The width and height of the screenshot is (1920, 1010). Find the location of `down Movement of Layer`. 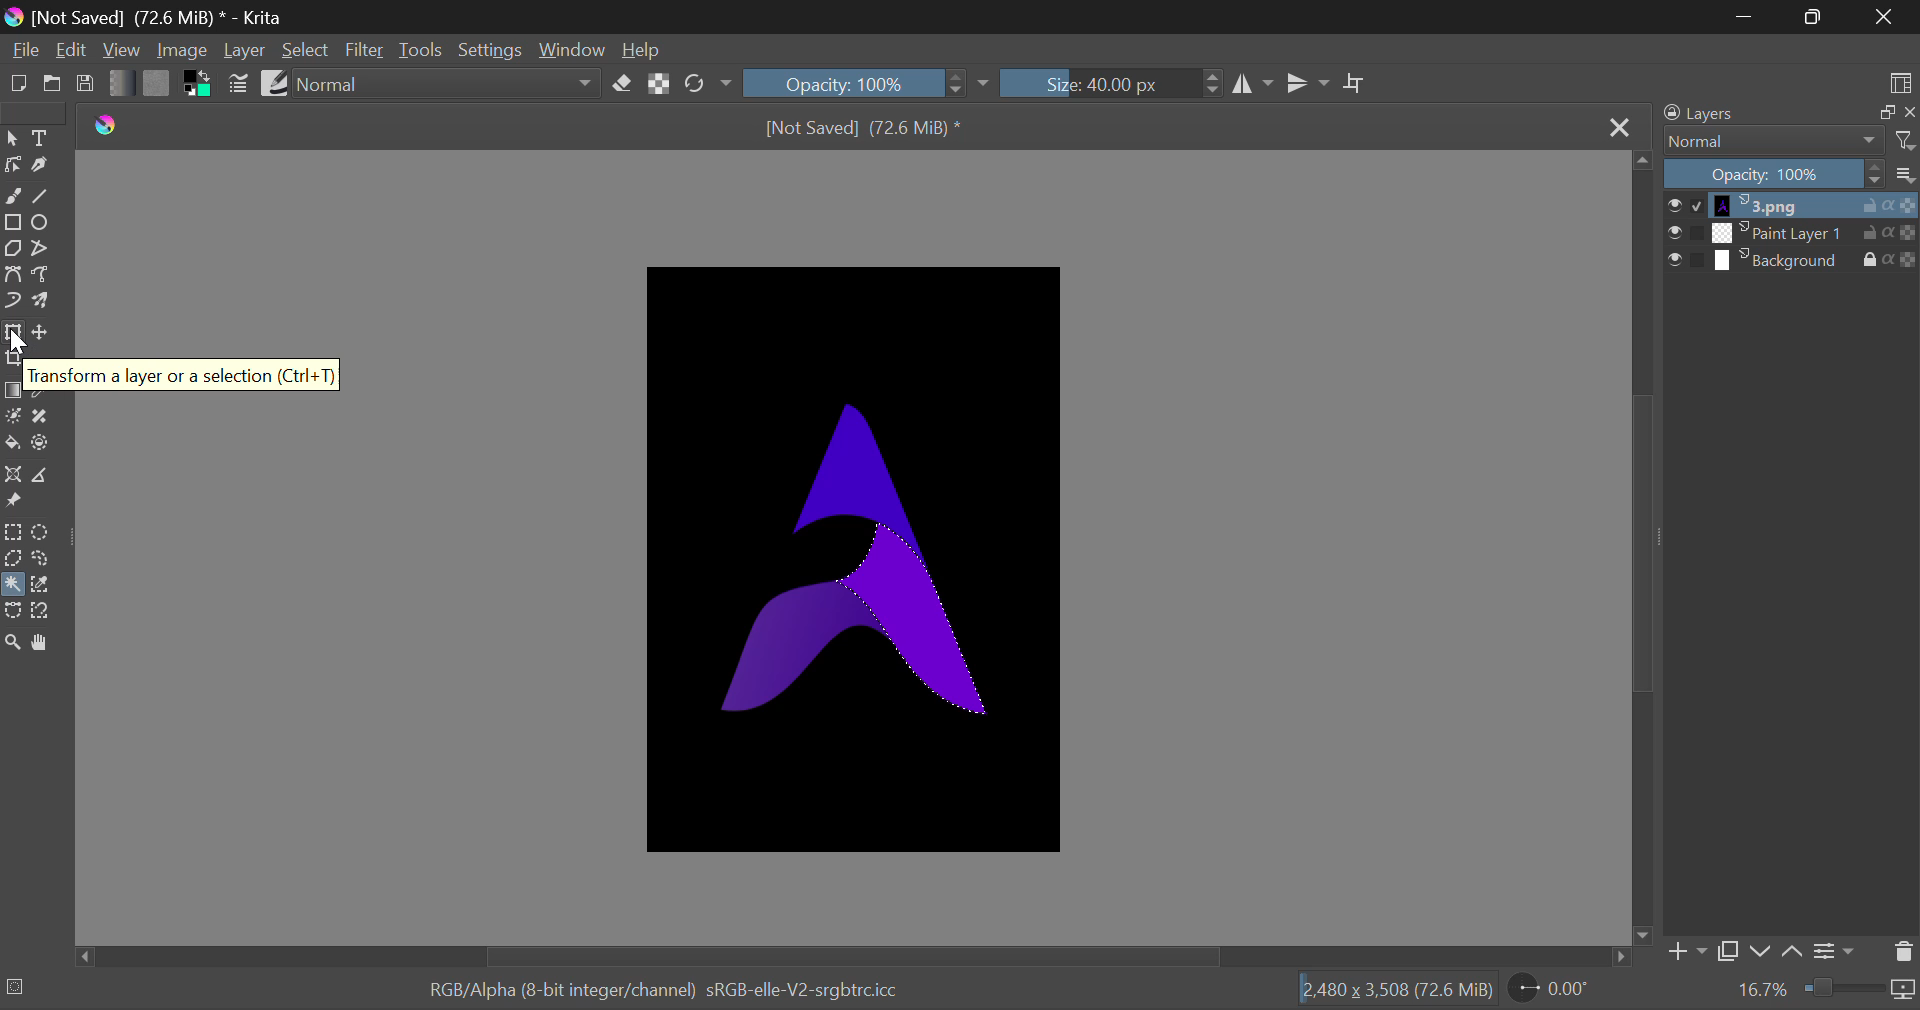

down Movement of Layer is located at coordinates (1762, 952).